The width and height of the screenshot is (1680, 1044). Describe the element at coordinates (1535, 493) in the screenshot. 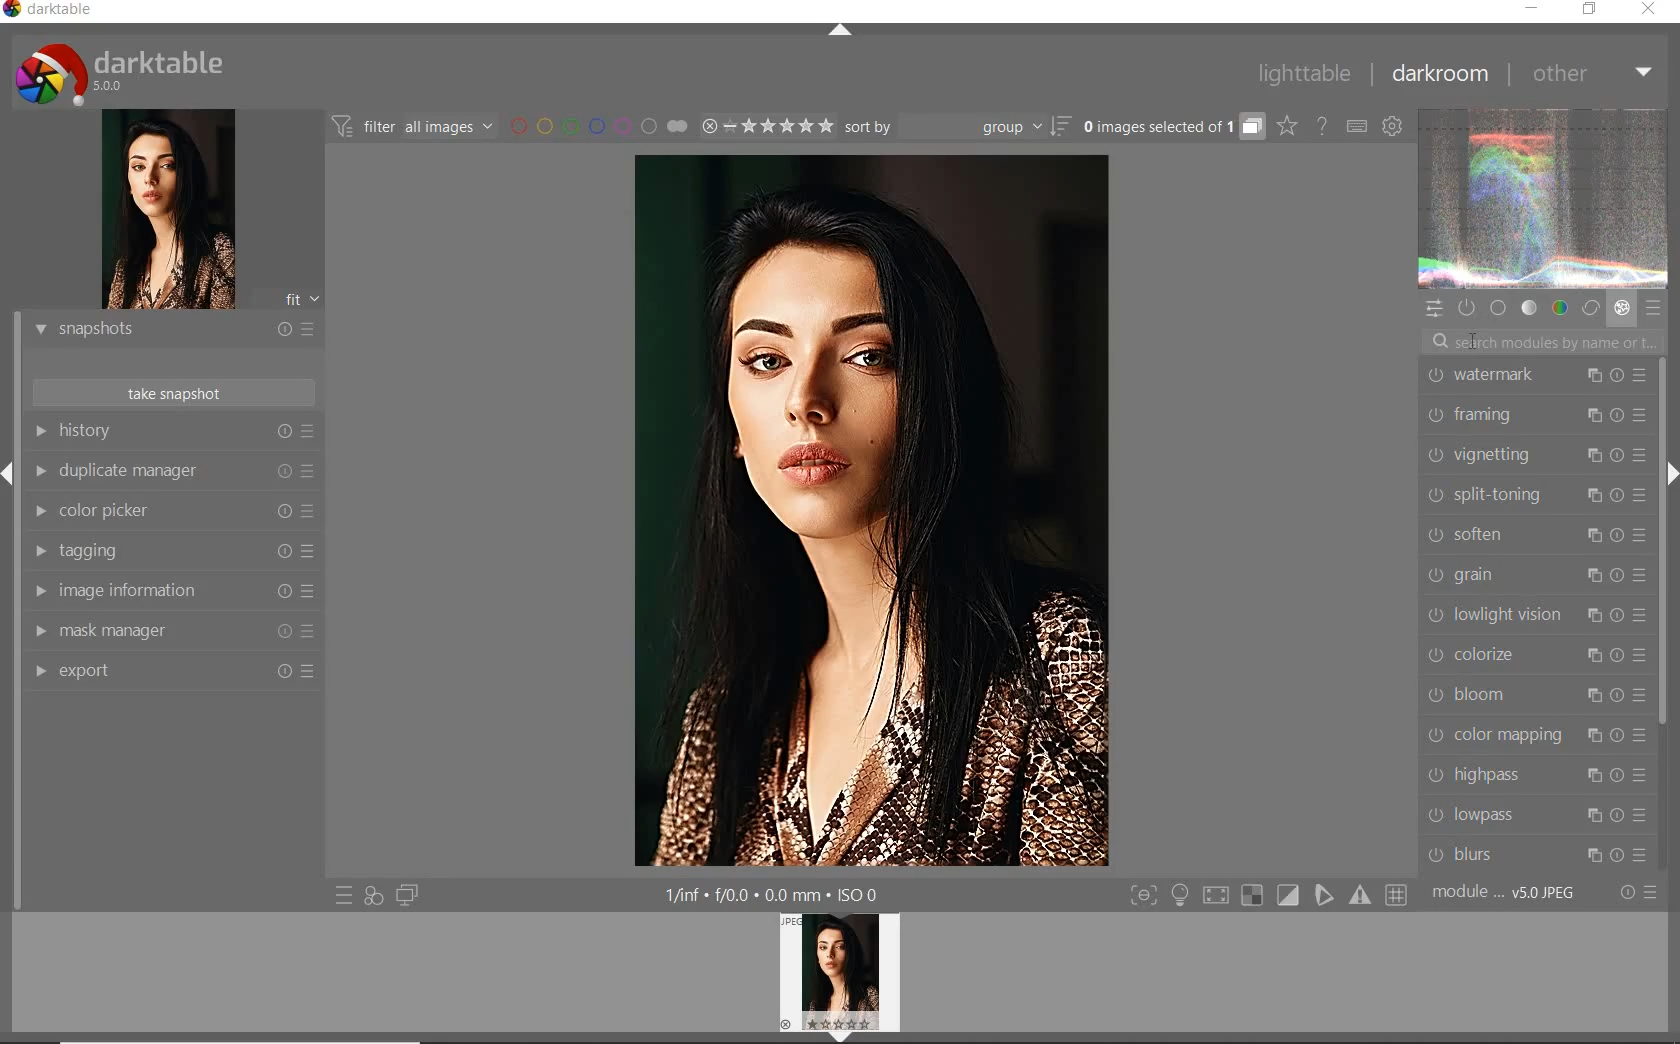

I see `SPLIT-TONING` at that location.